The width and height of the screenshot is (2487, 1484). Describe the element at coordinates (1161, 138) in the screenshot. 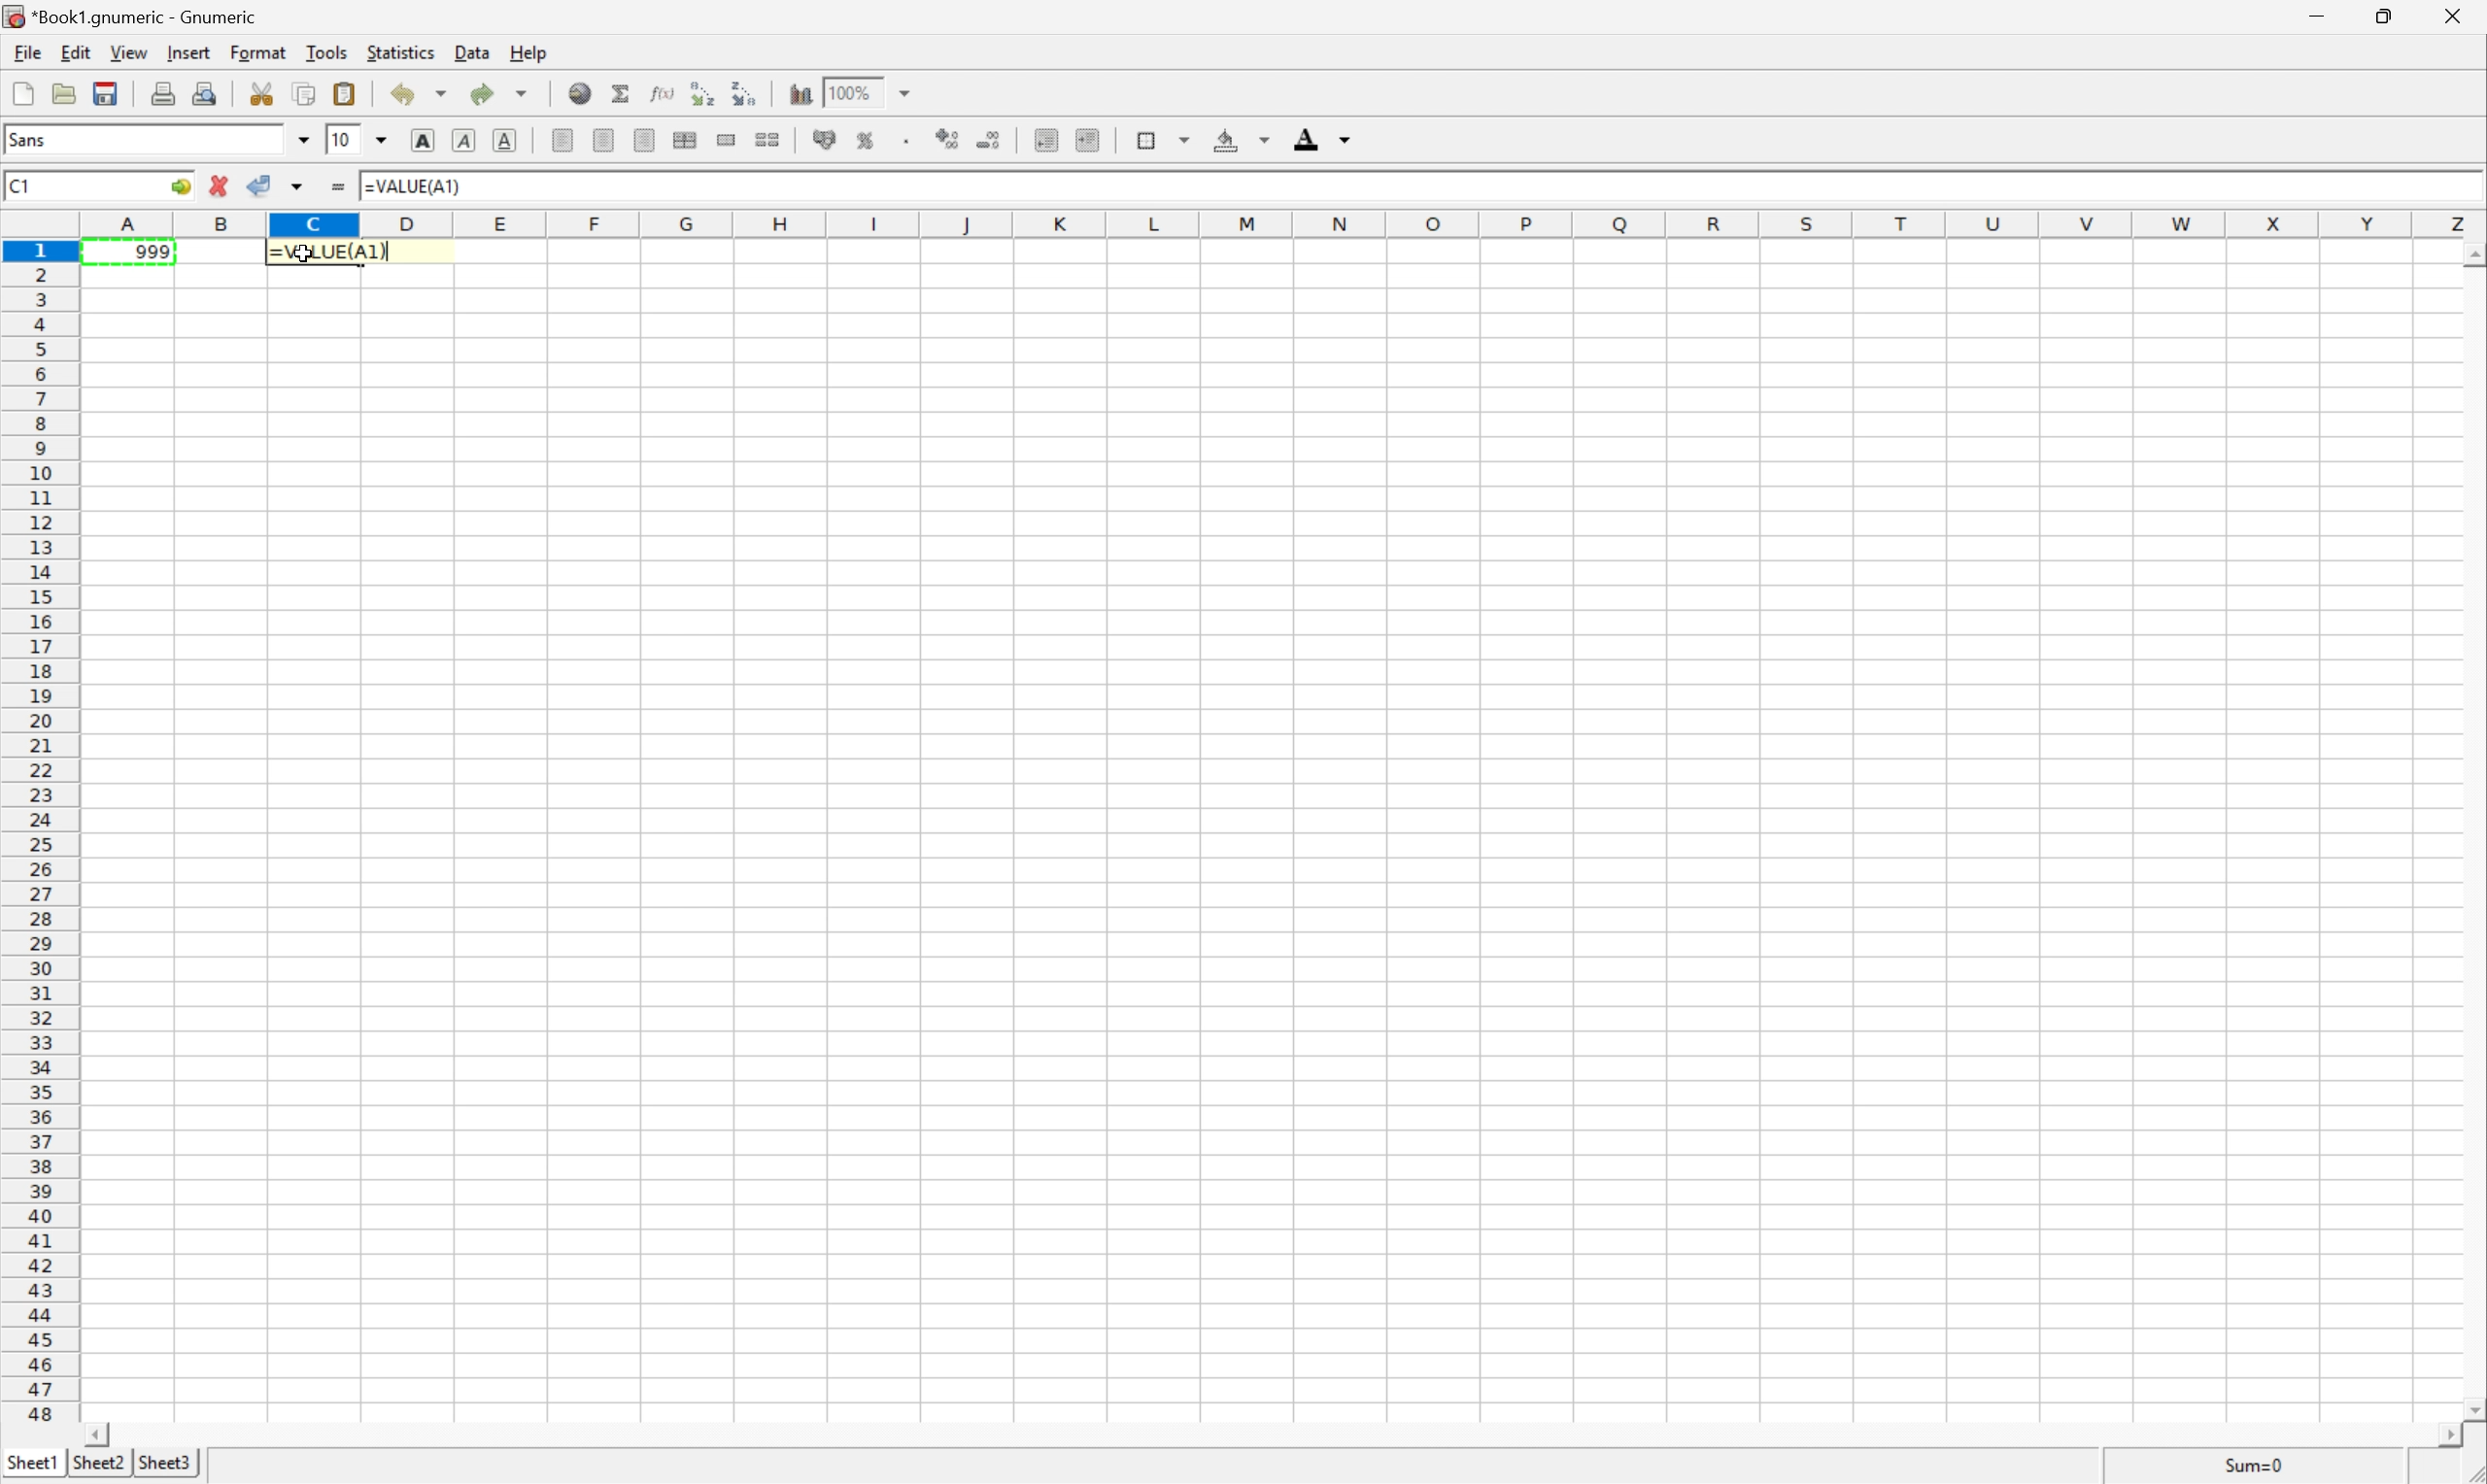

I see `borders` at that location.